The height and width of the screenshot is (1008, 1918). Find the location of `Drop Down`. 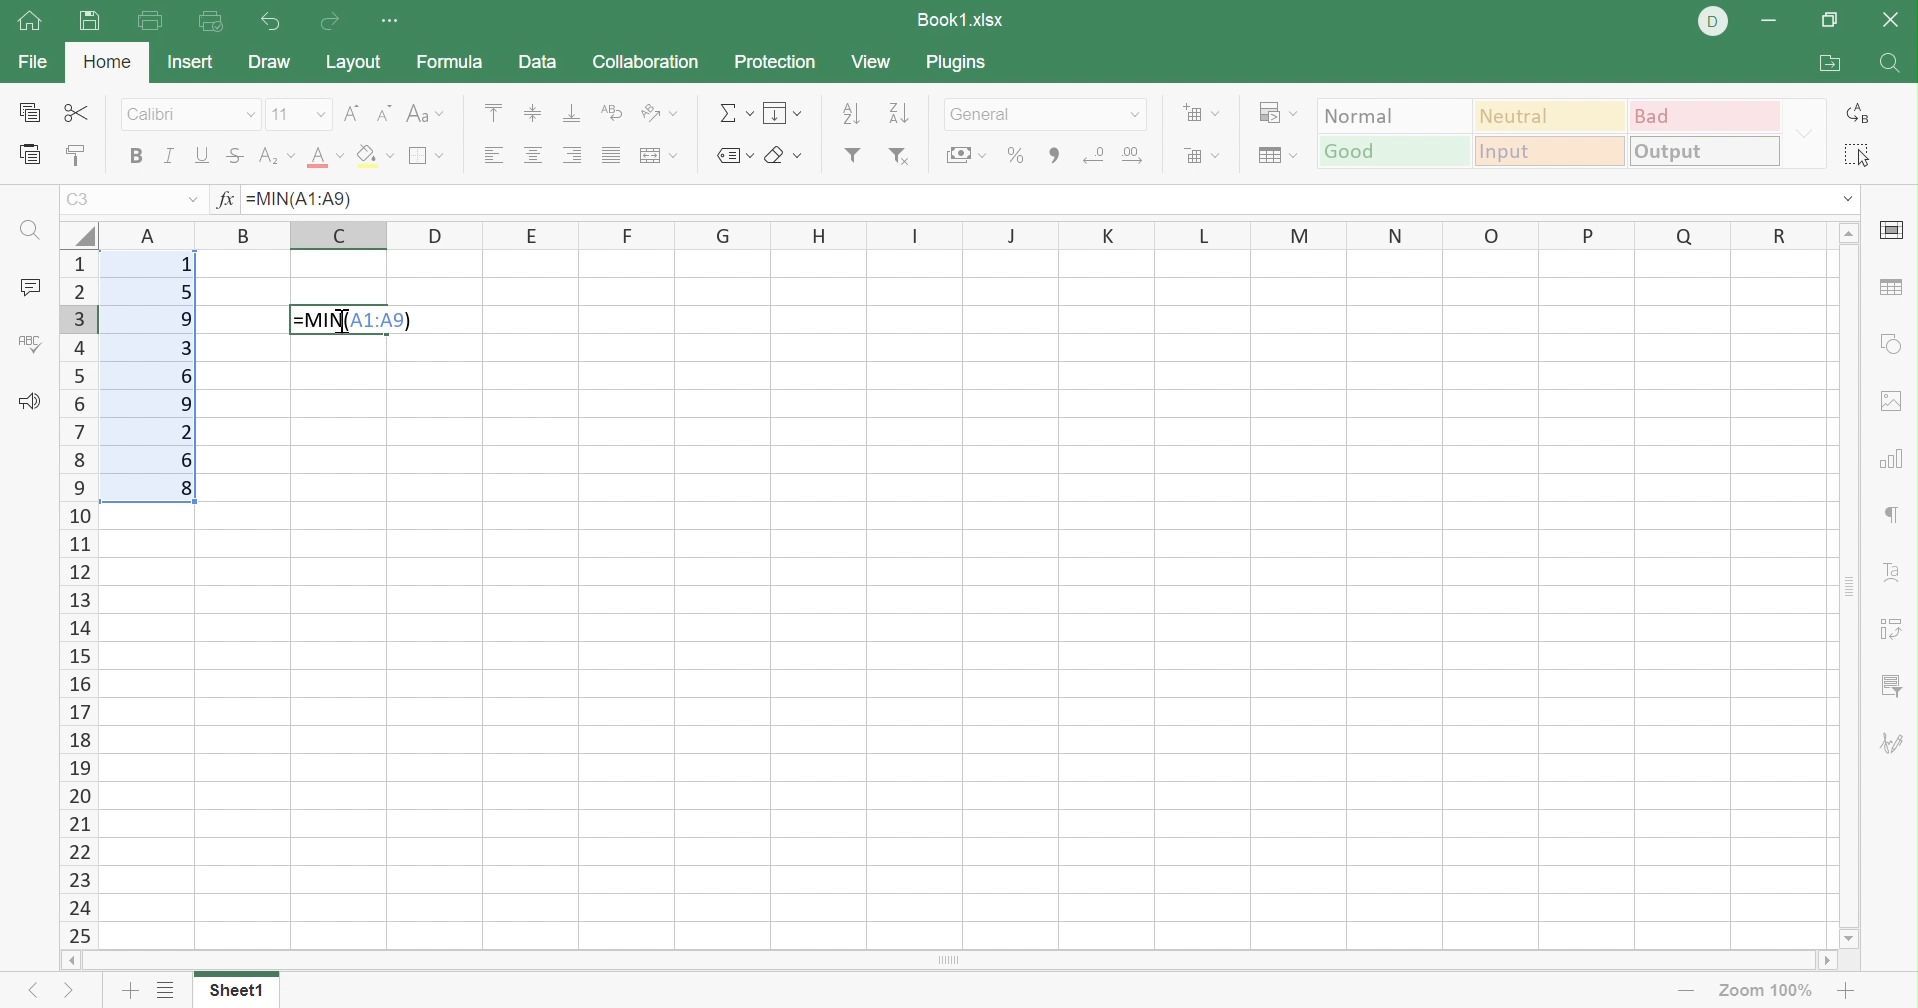

Drop Down is located at coordinates (317, 115).